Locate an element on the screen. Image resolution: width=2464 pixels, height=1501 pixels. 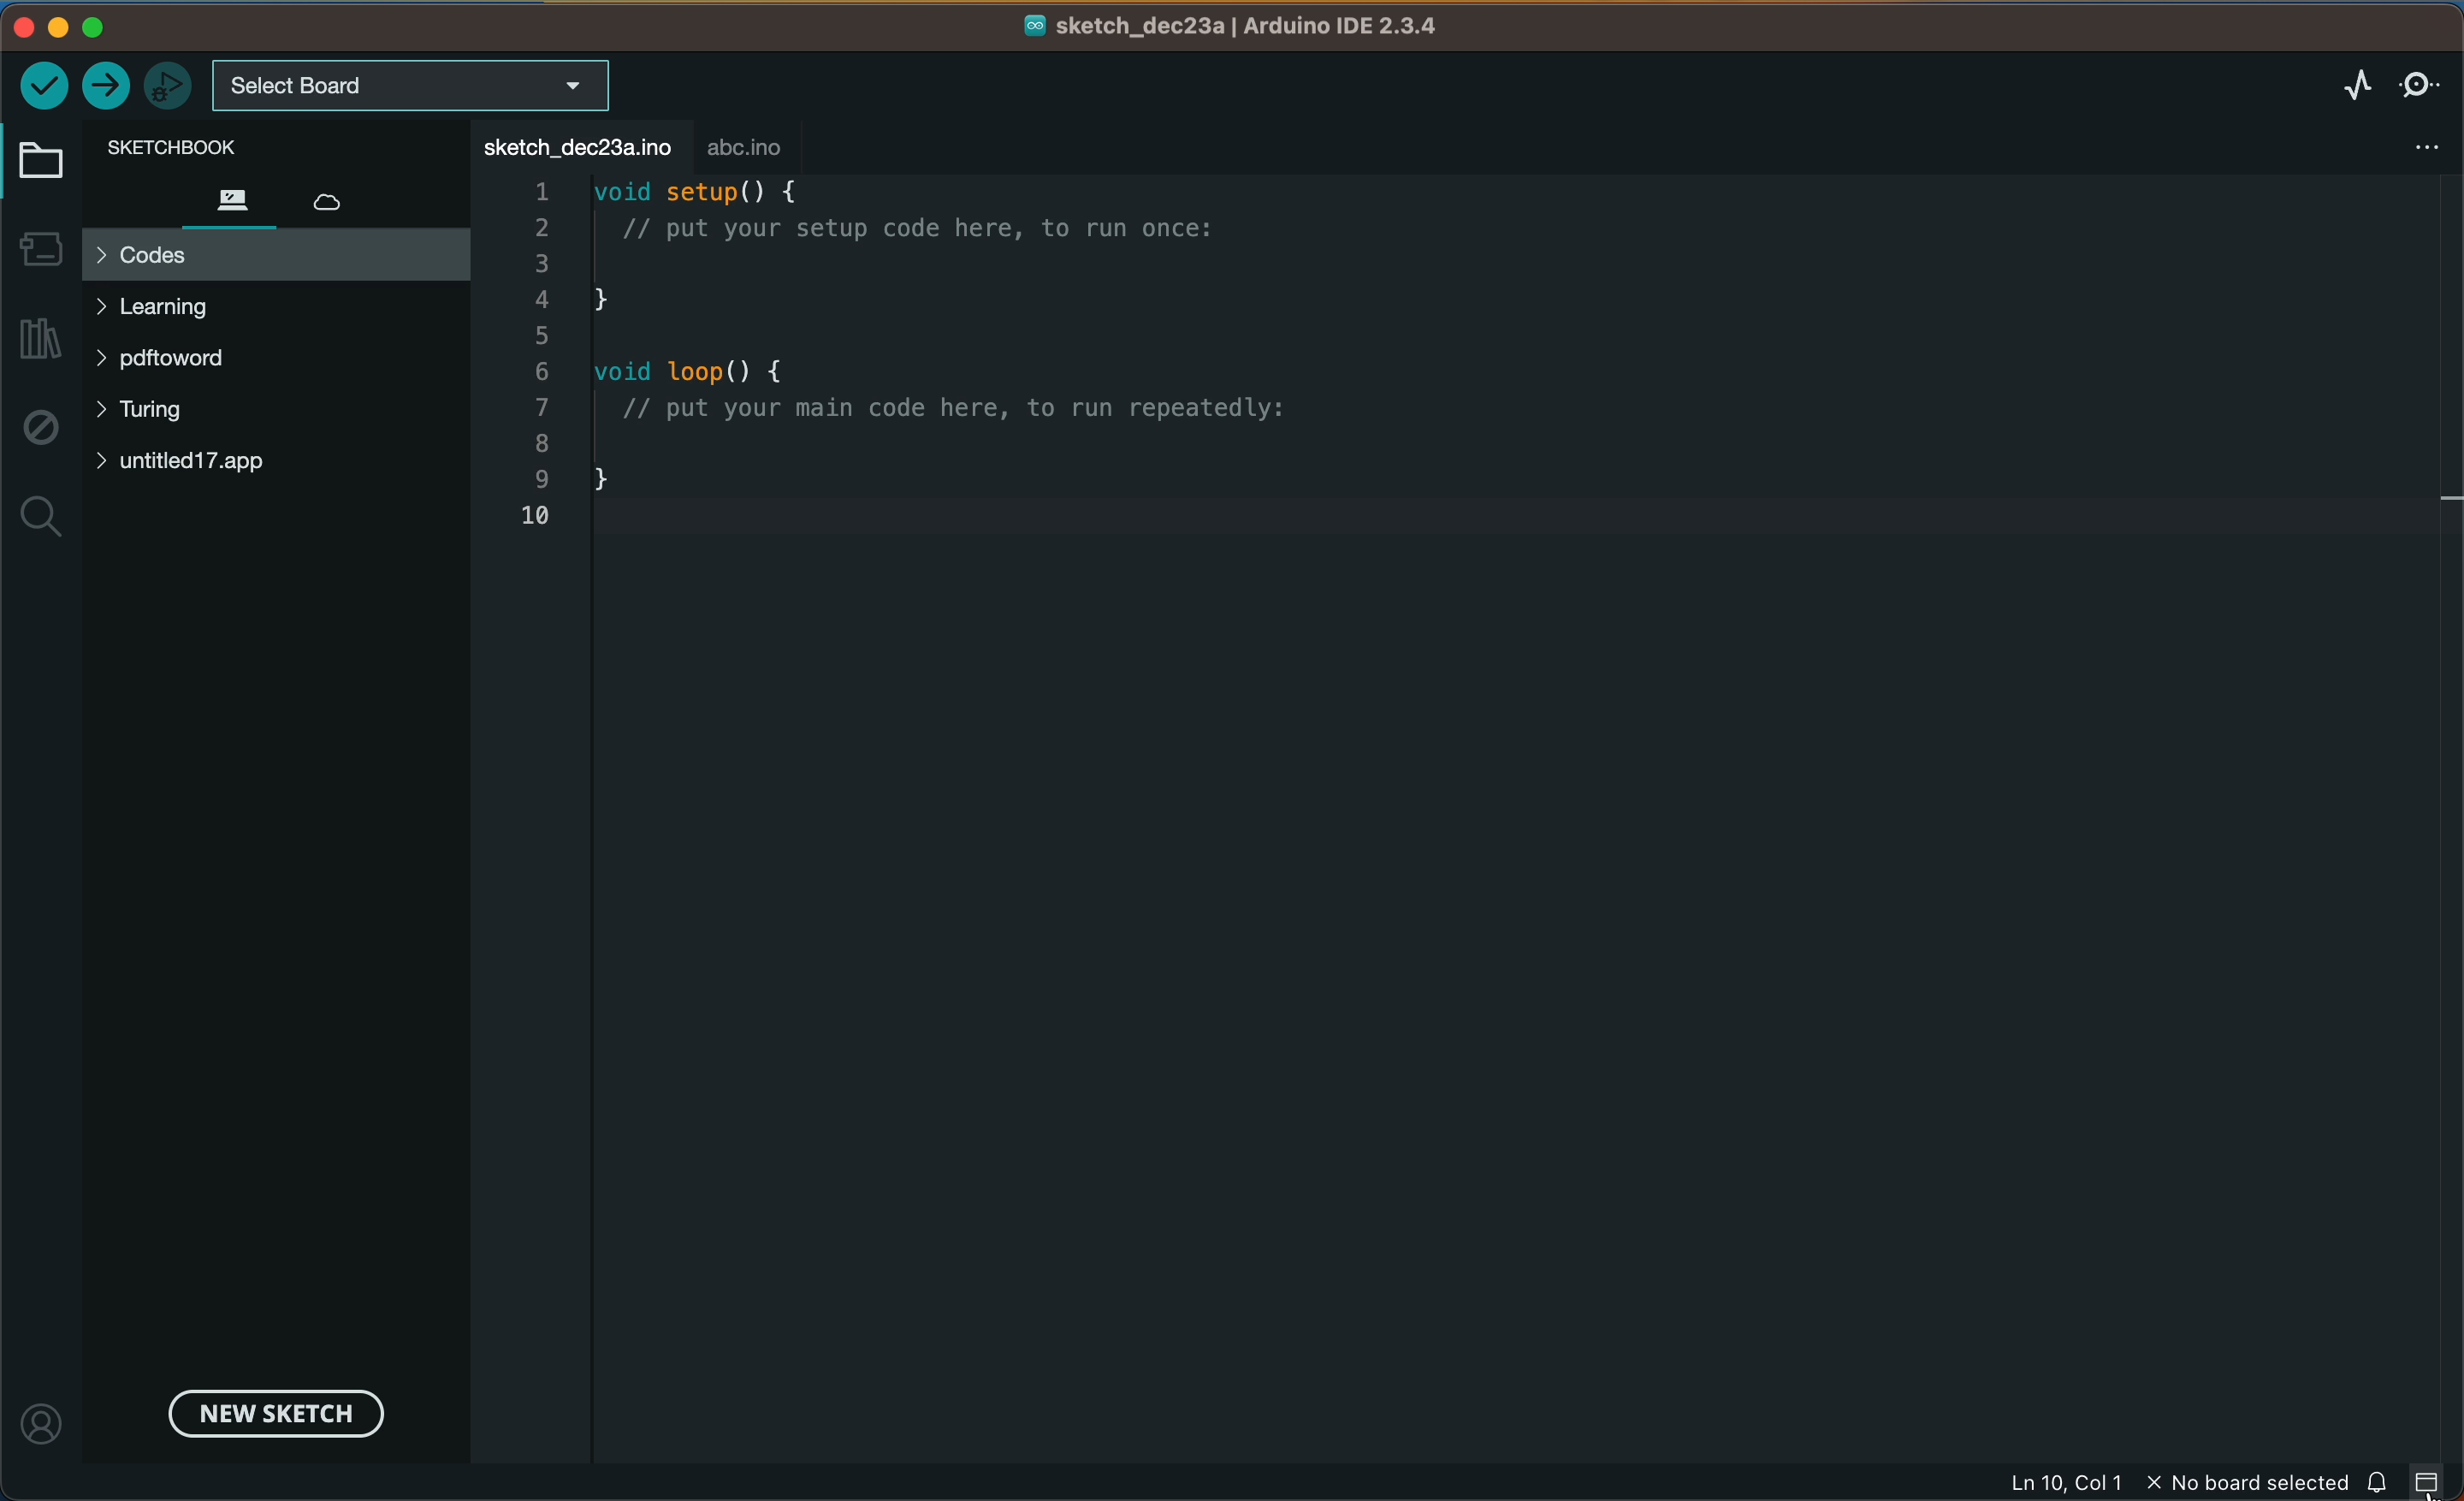
upload is located at coordinates (102, 85).